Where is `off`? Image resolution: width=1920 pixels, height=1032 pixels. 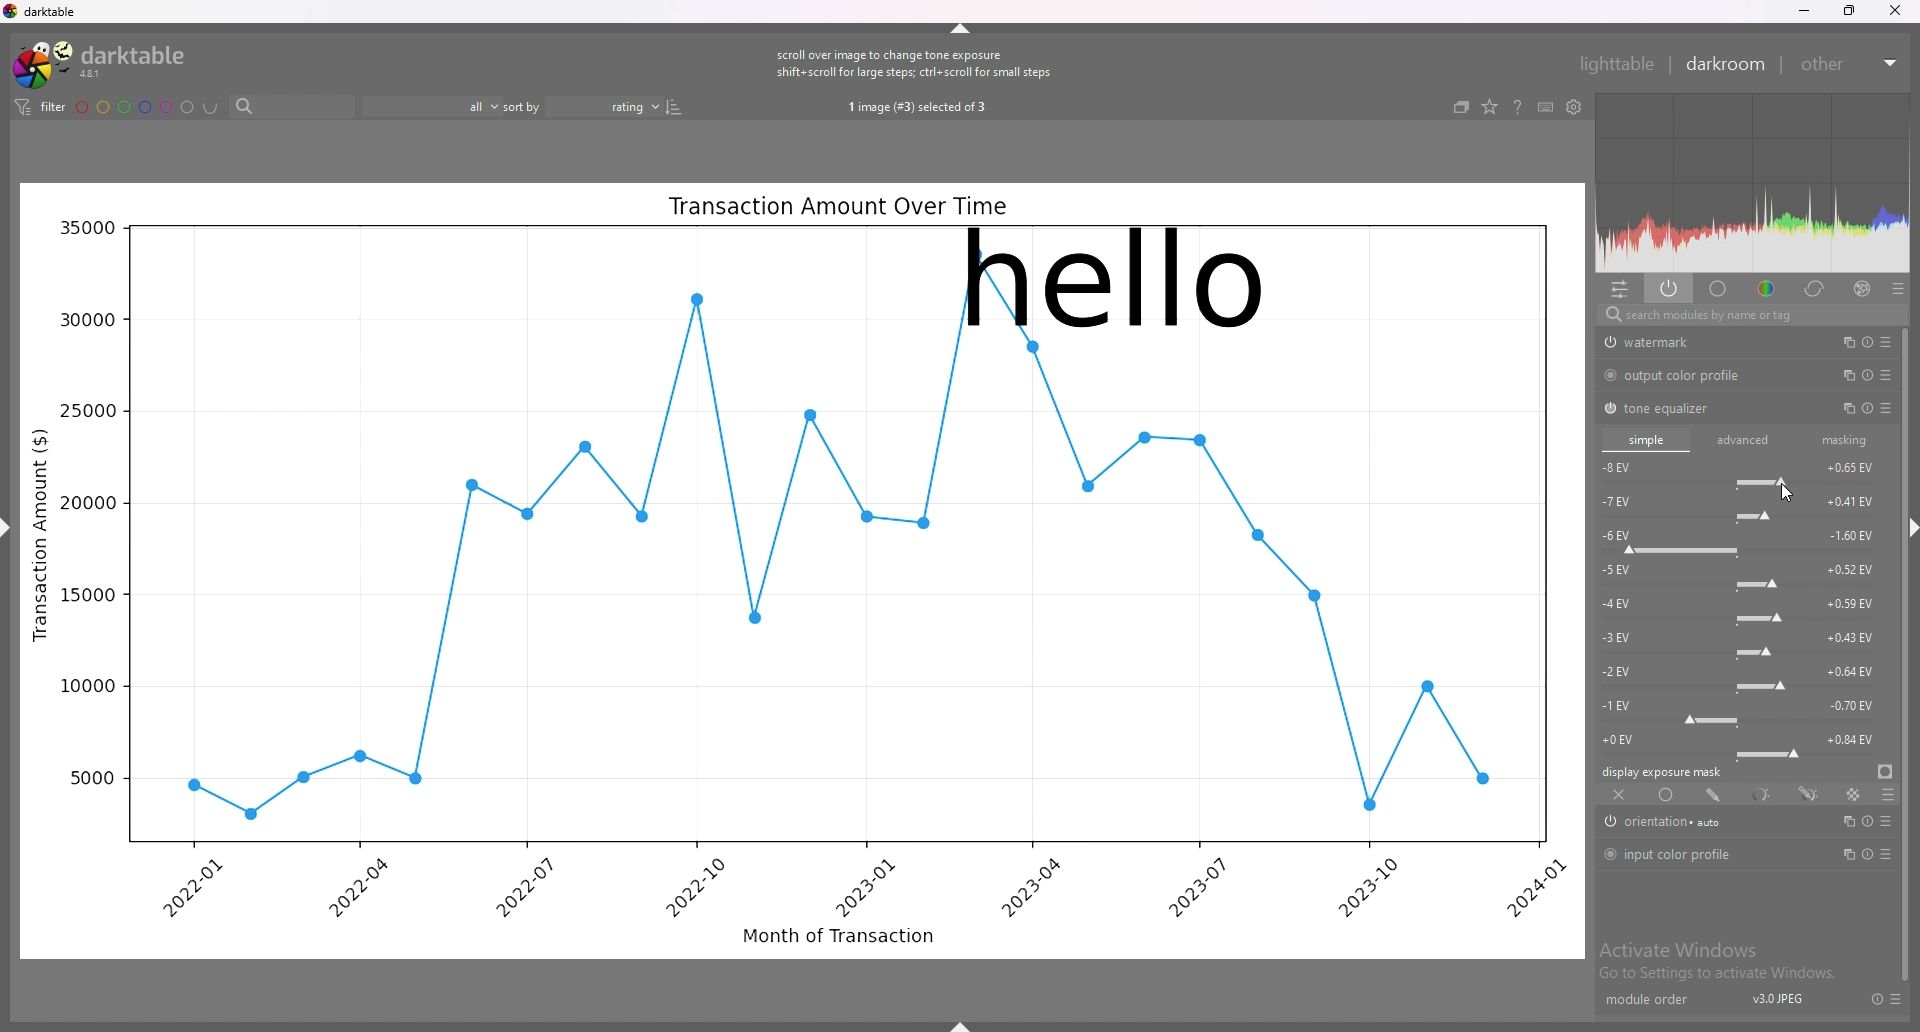
off is located at coordinates (1619, 795).